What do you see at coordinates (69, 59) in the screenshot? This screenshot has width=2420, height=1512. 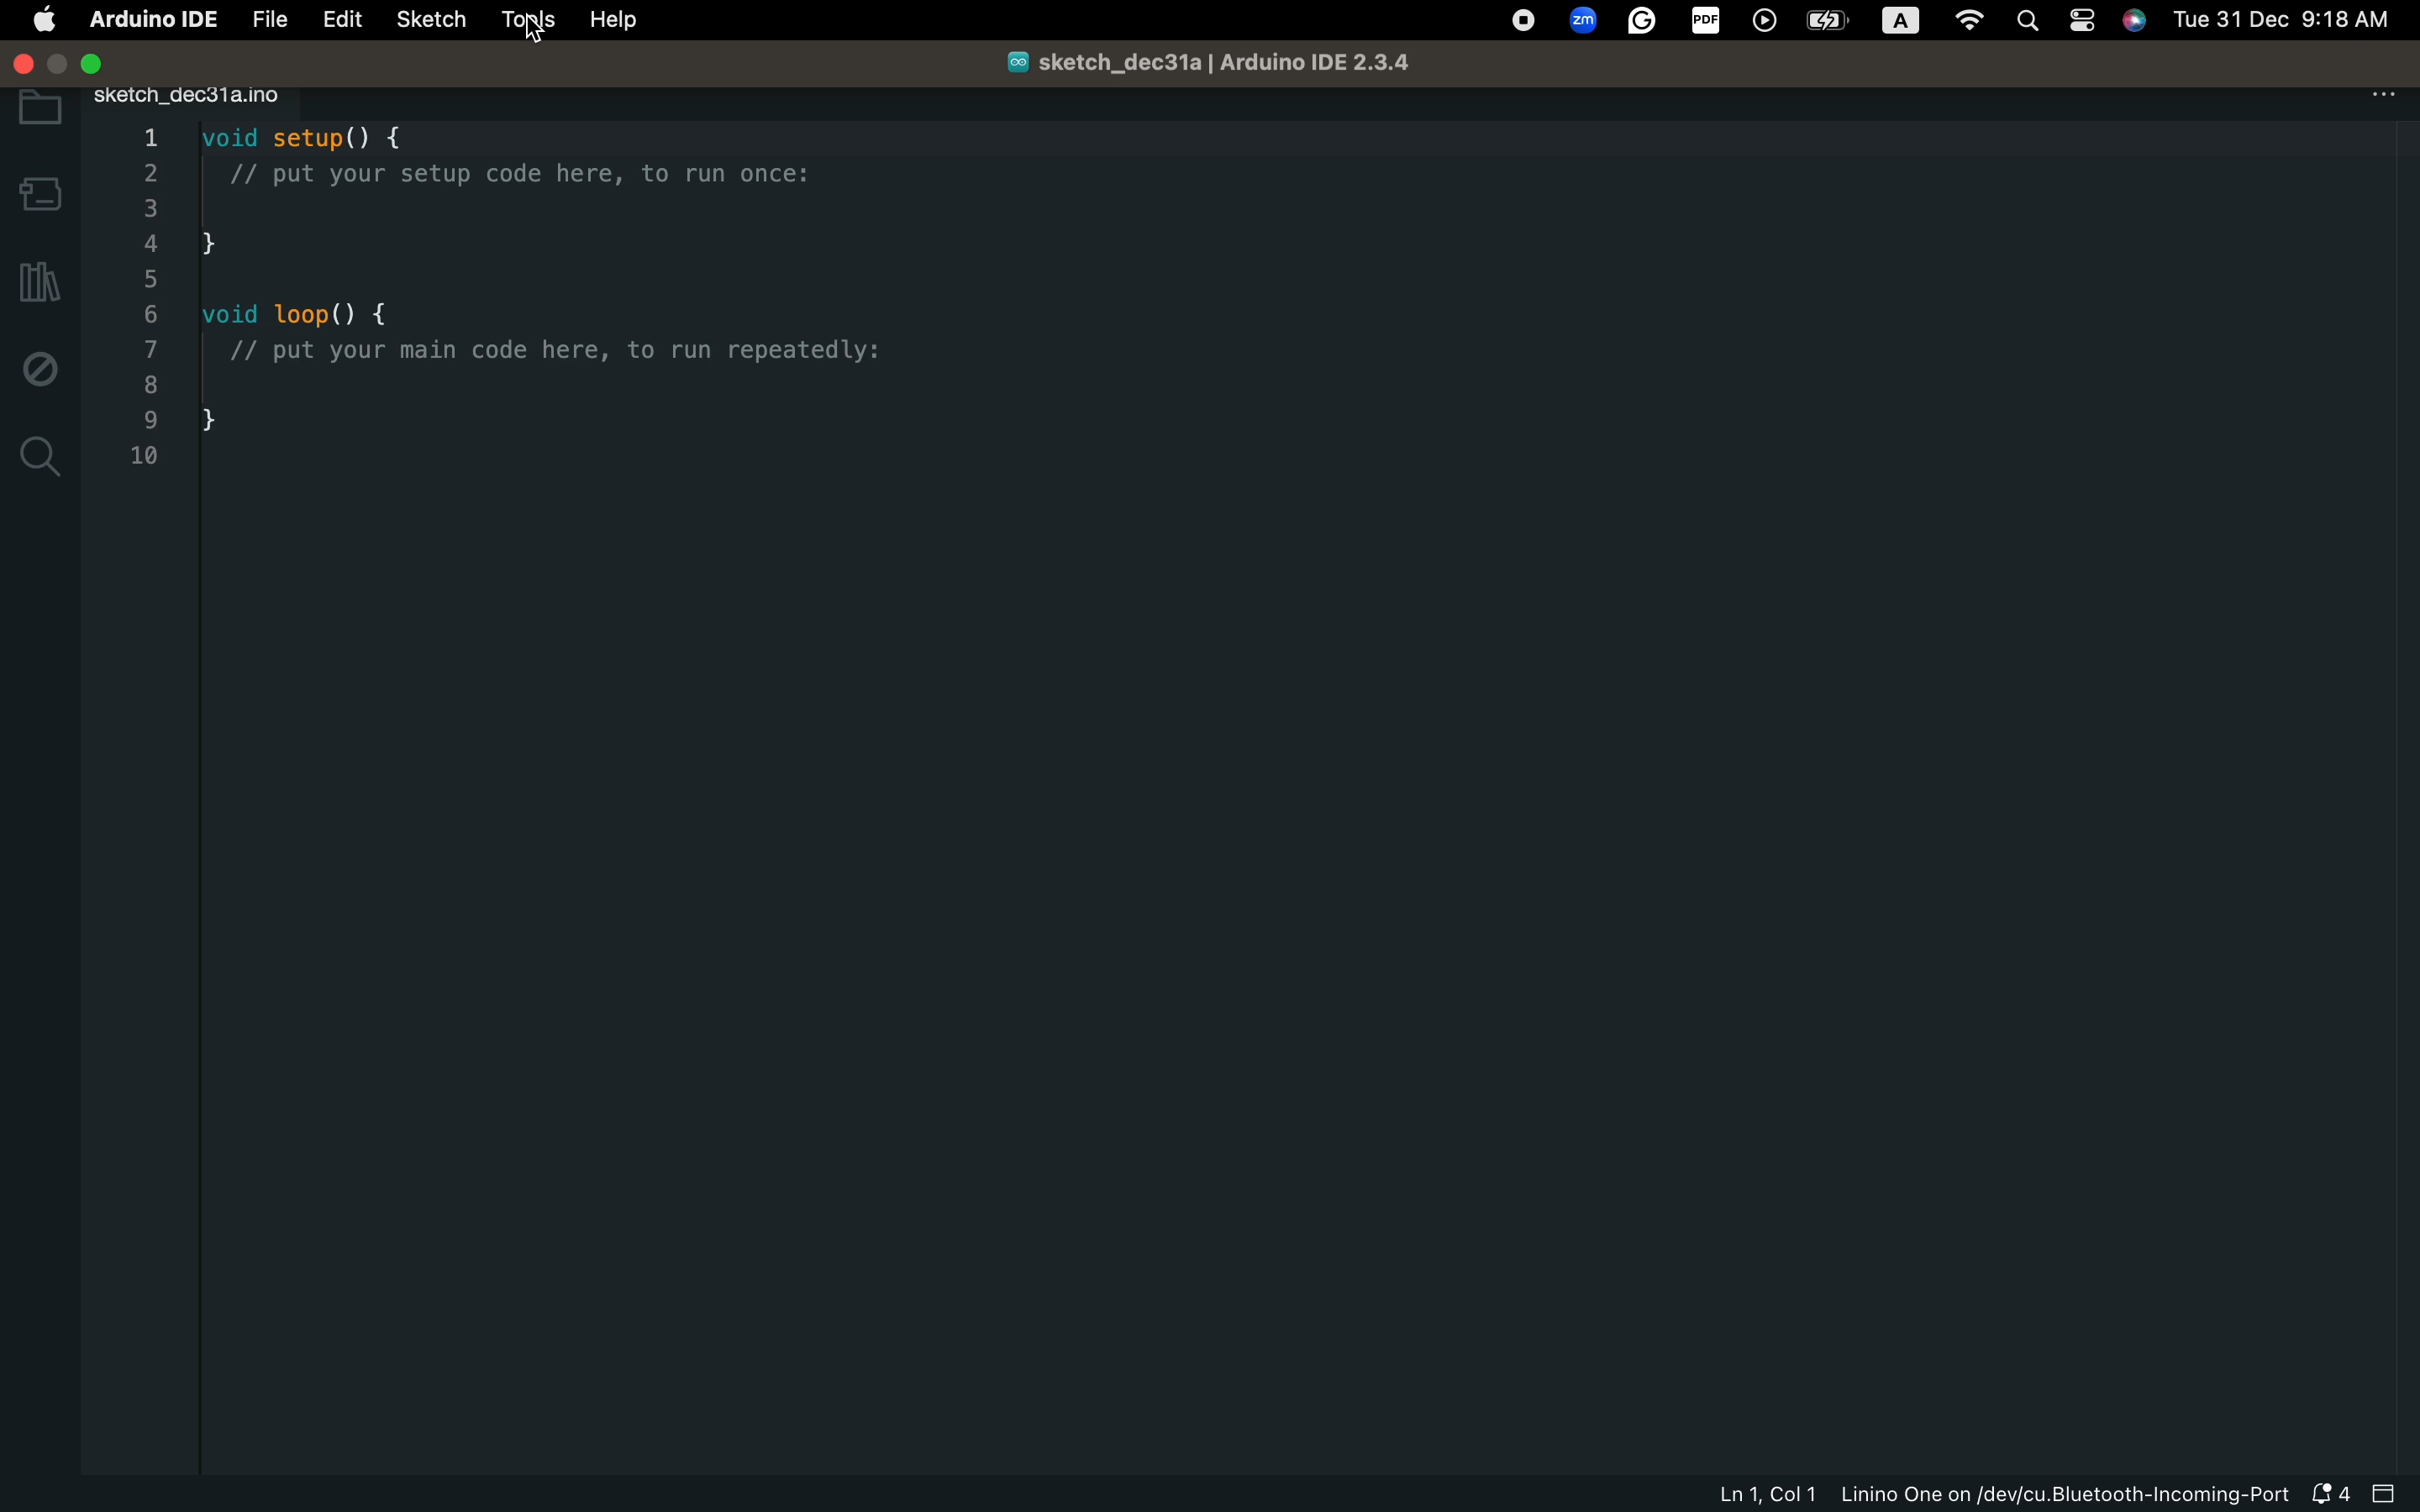 I see `window control` at bounding box center [69, 59].